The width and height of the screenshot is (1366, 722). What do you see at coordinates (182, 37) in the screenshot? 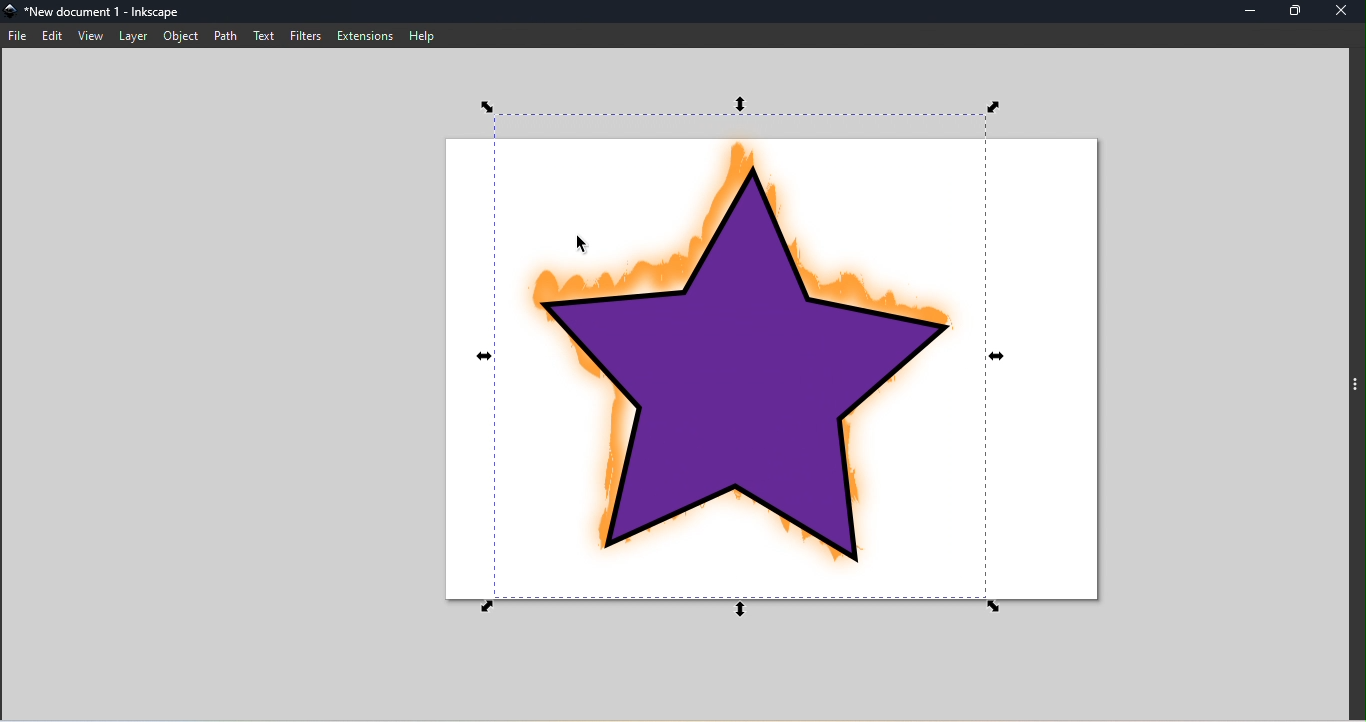
I see `Object` at bounding box center [182, 37].